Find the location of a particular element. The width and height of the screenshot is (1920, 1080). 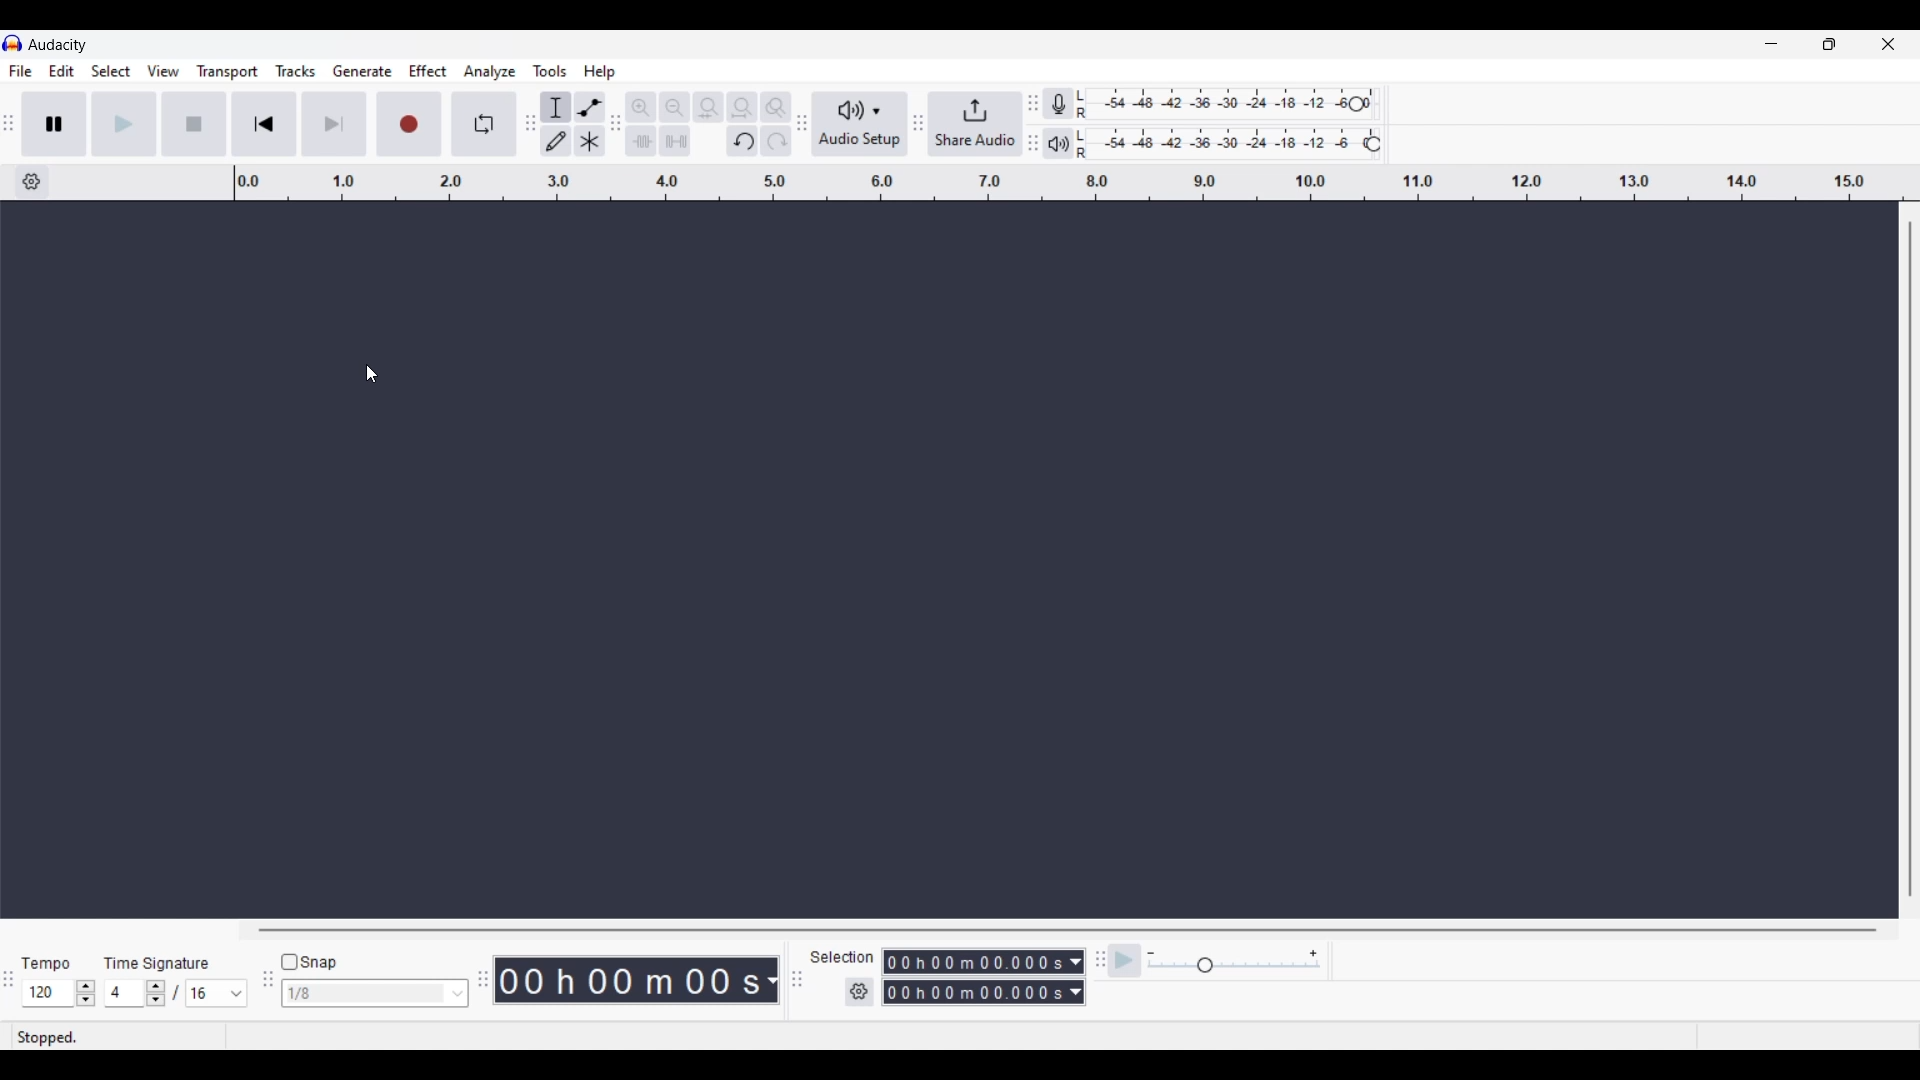

View menu is located at coordinates (163, 71).